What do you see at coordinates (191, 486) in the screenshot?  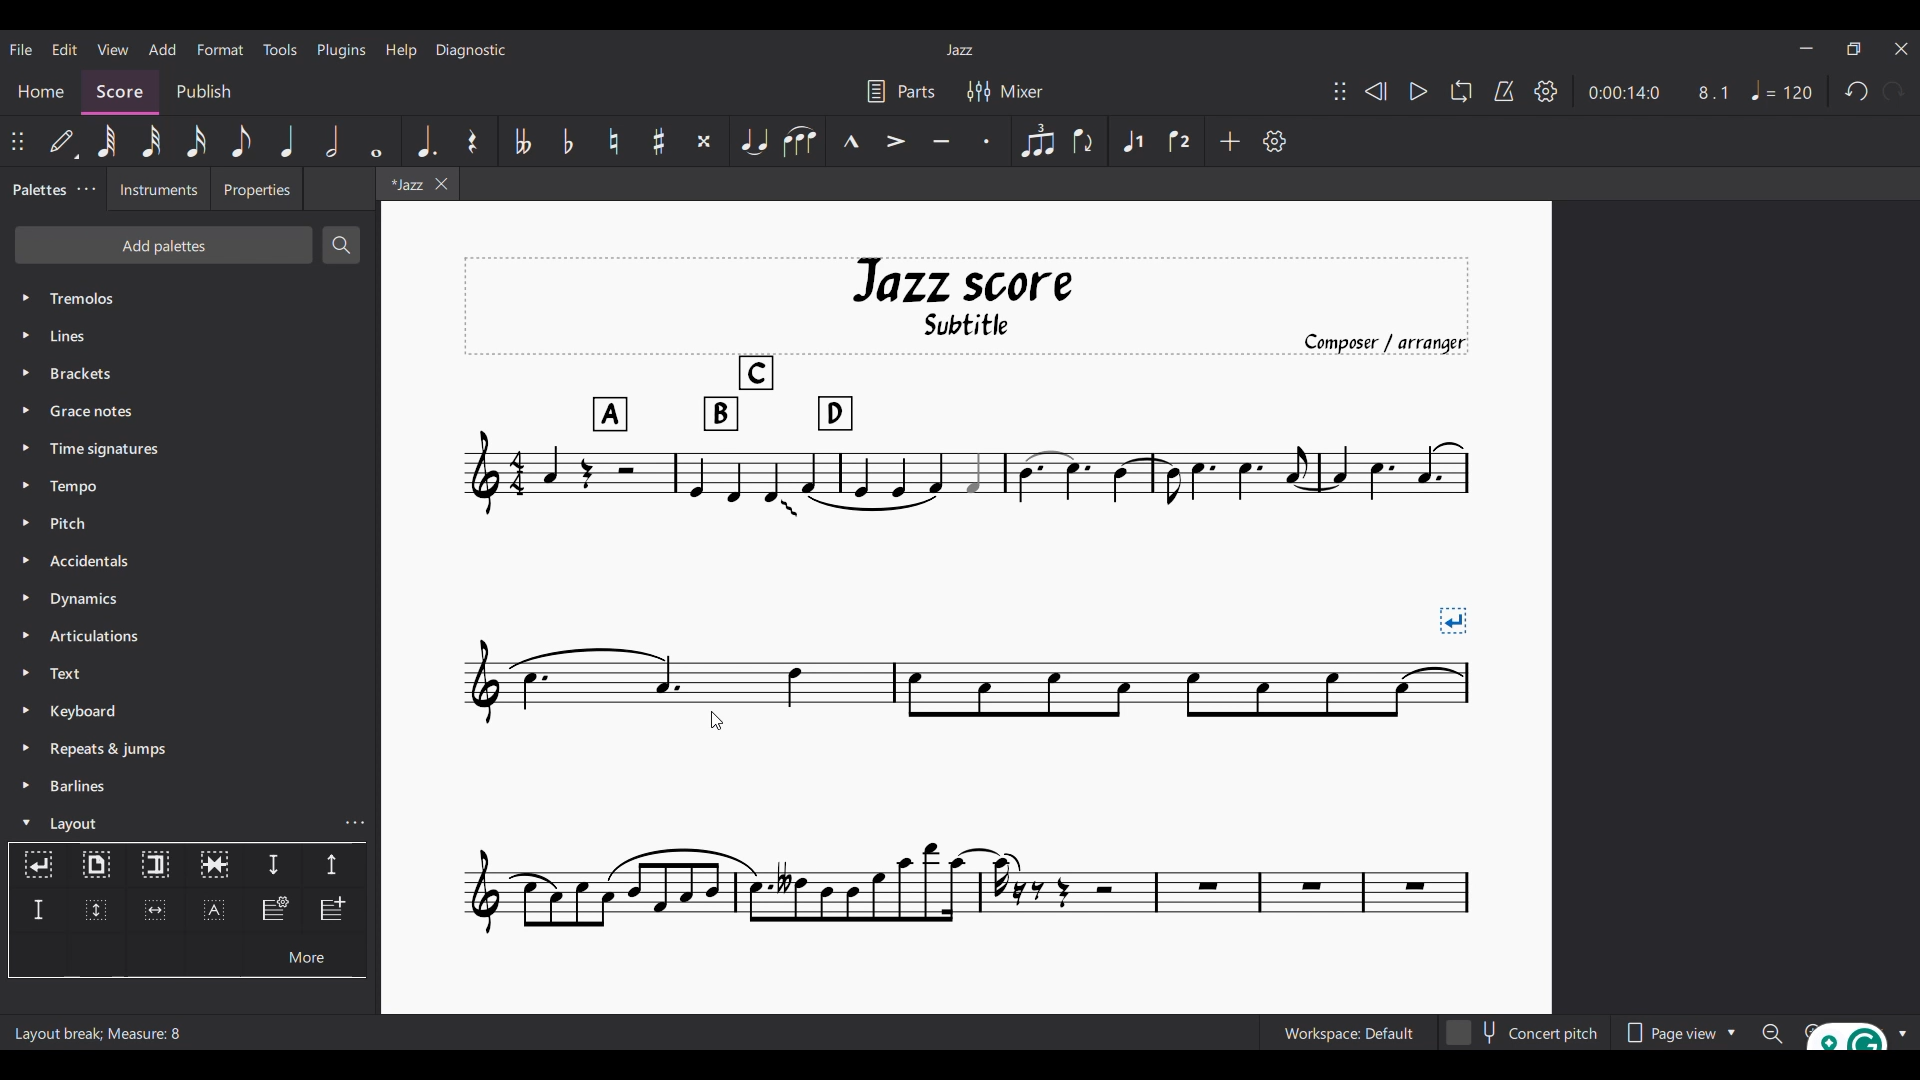 I see `Tempo` at bounding box center [191, 486].